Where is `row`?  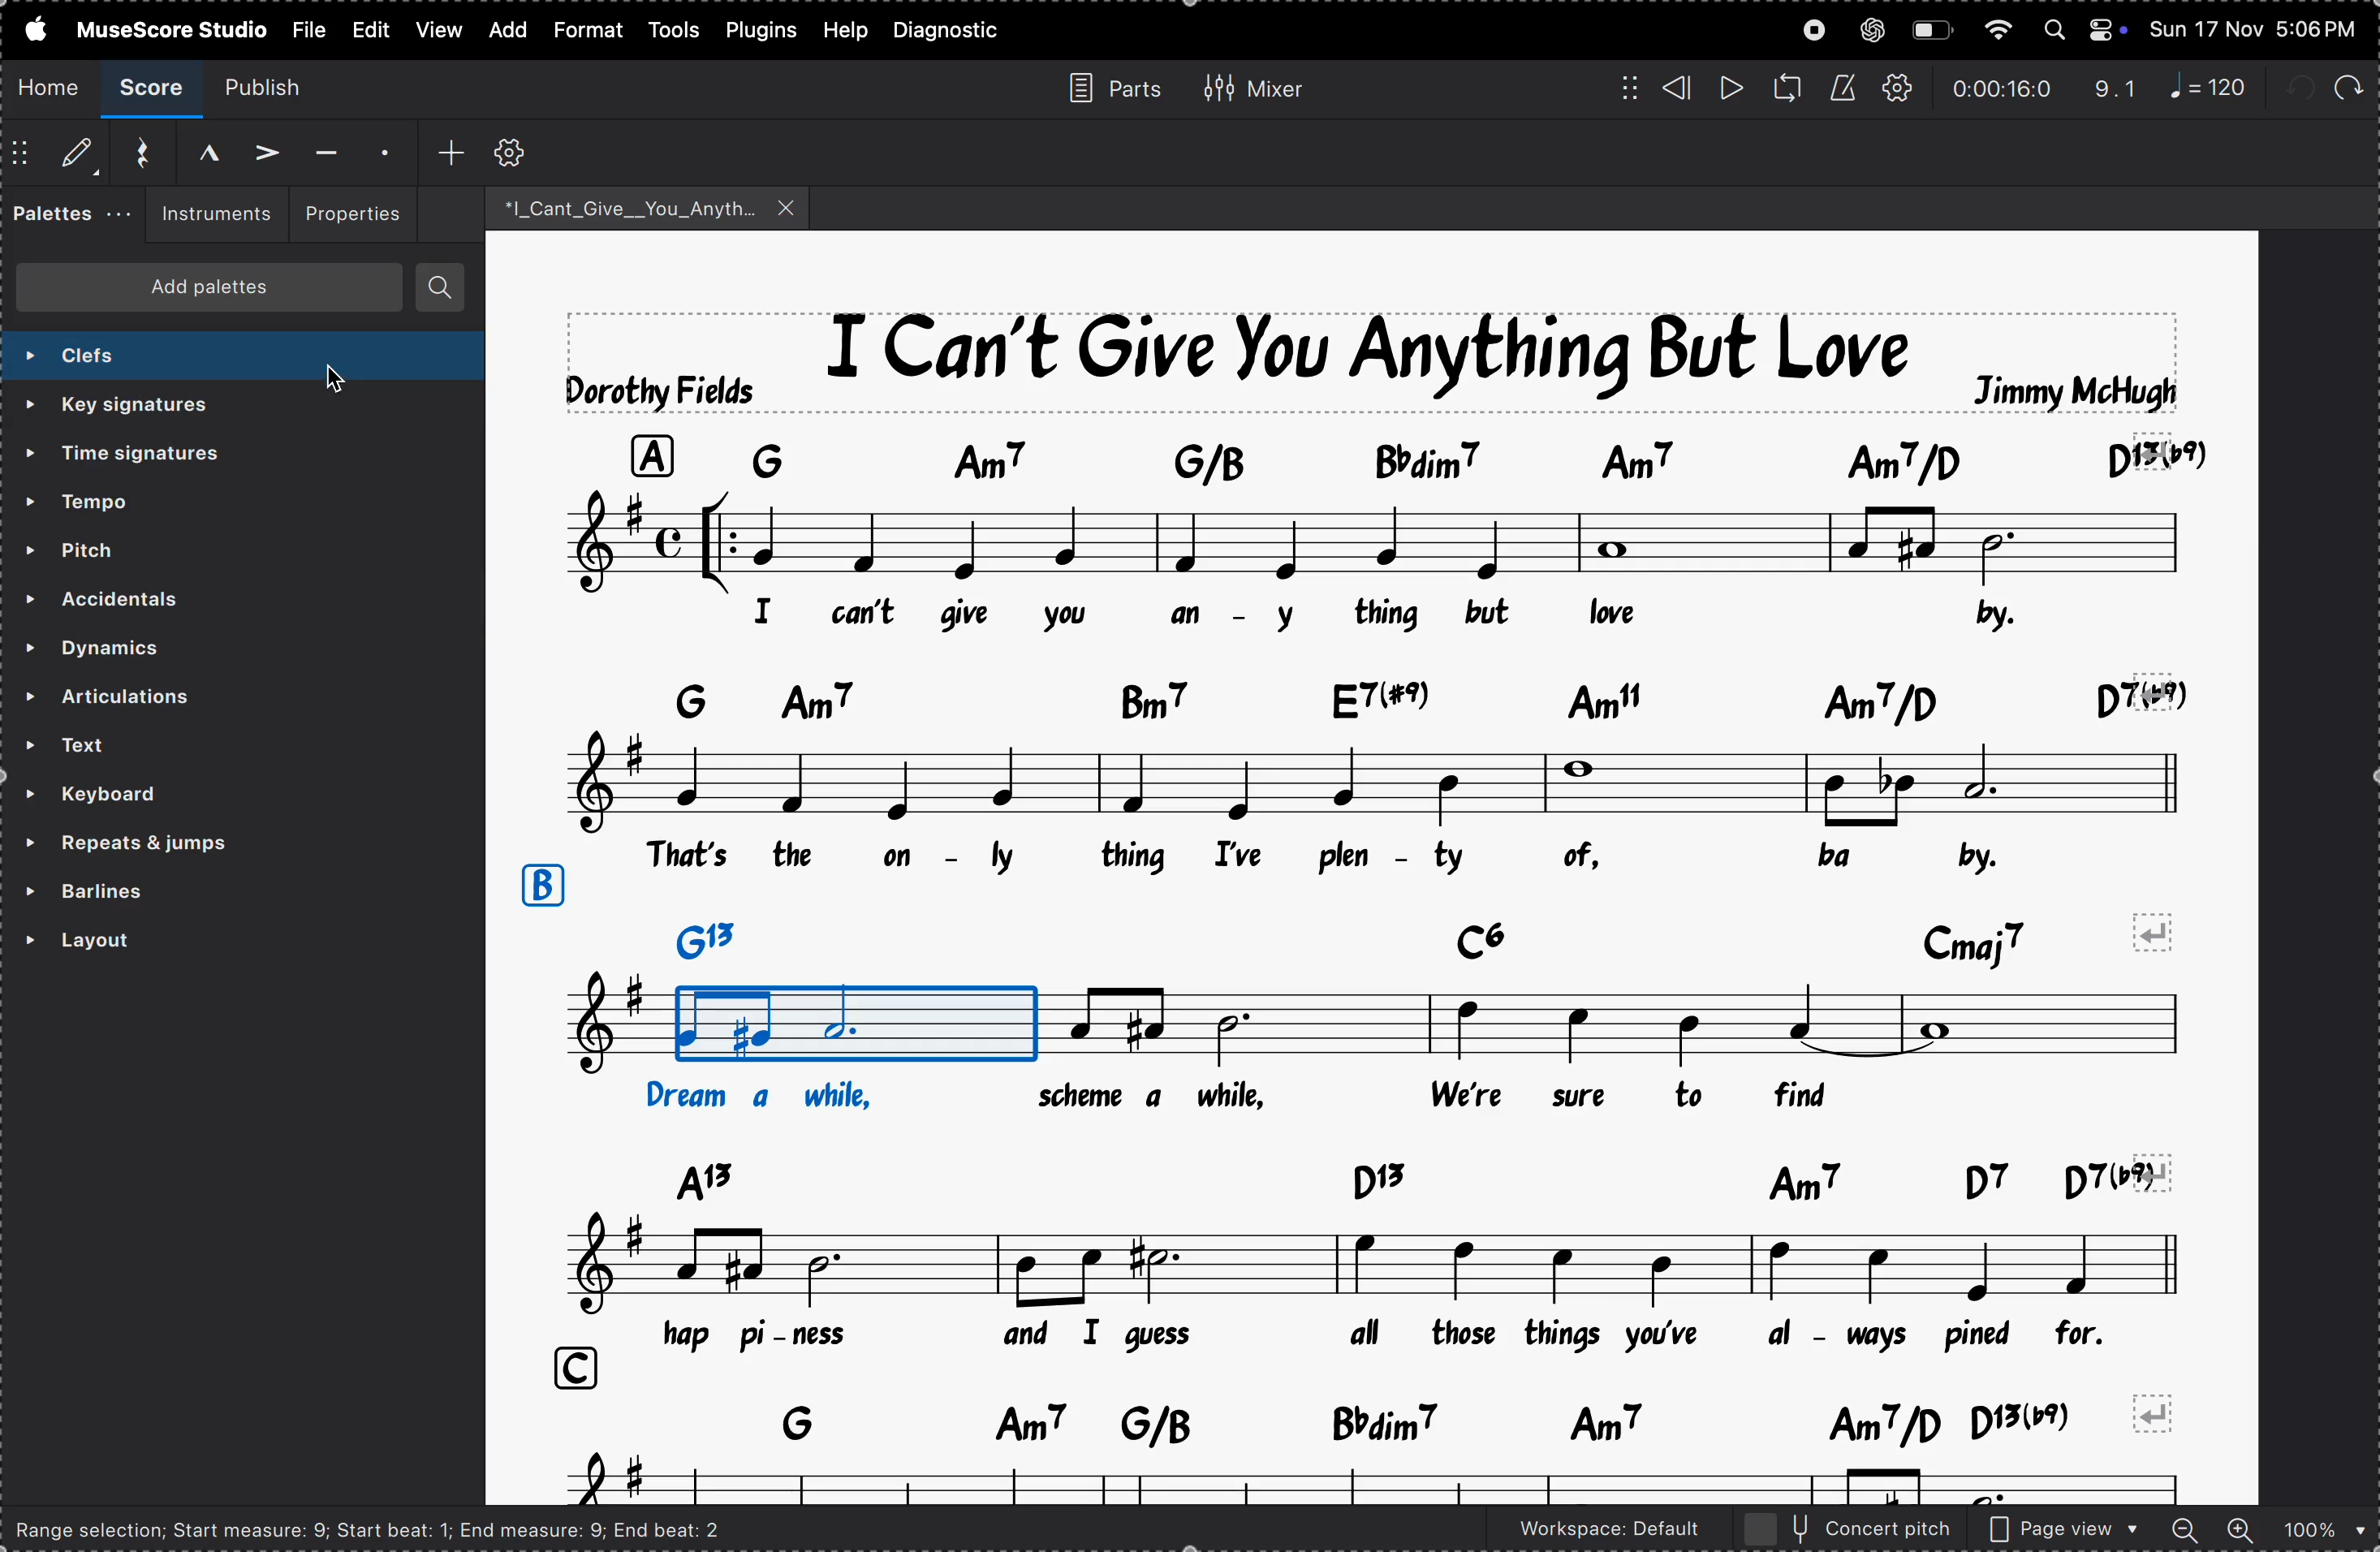 row is located at coordinates (567, 1369).